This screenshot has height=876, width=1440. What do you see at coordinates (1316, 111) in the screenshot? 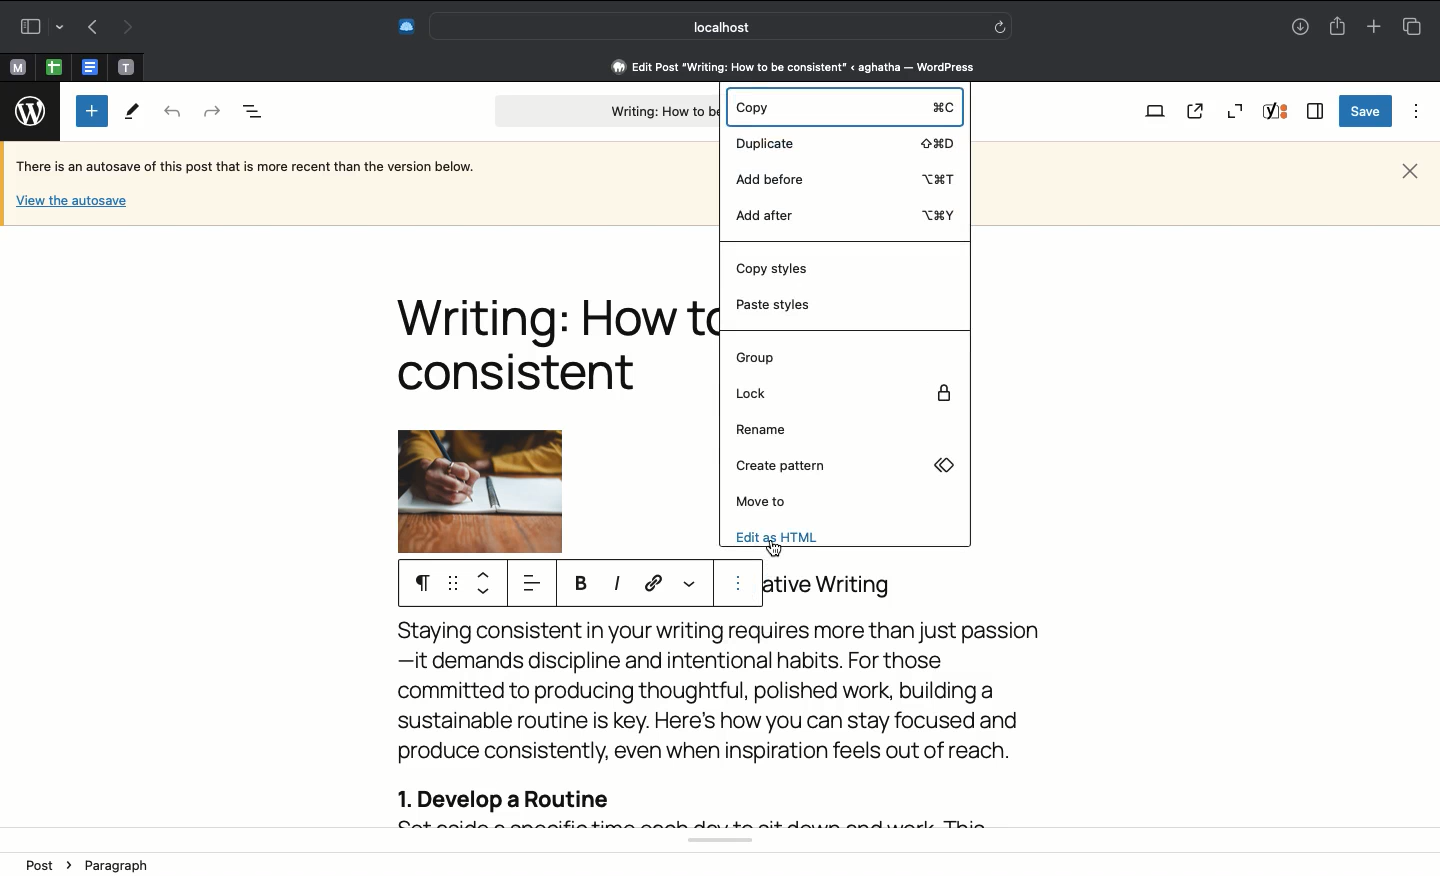
I see `Sidebar` at bounding box center [1316, 111].